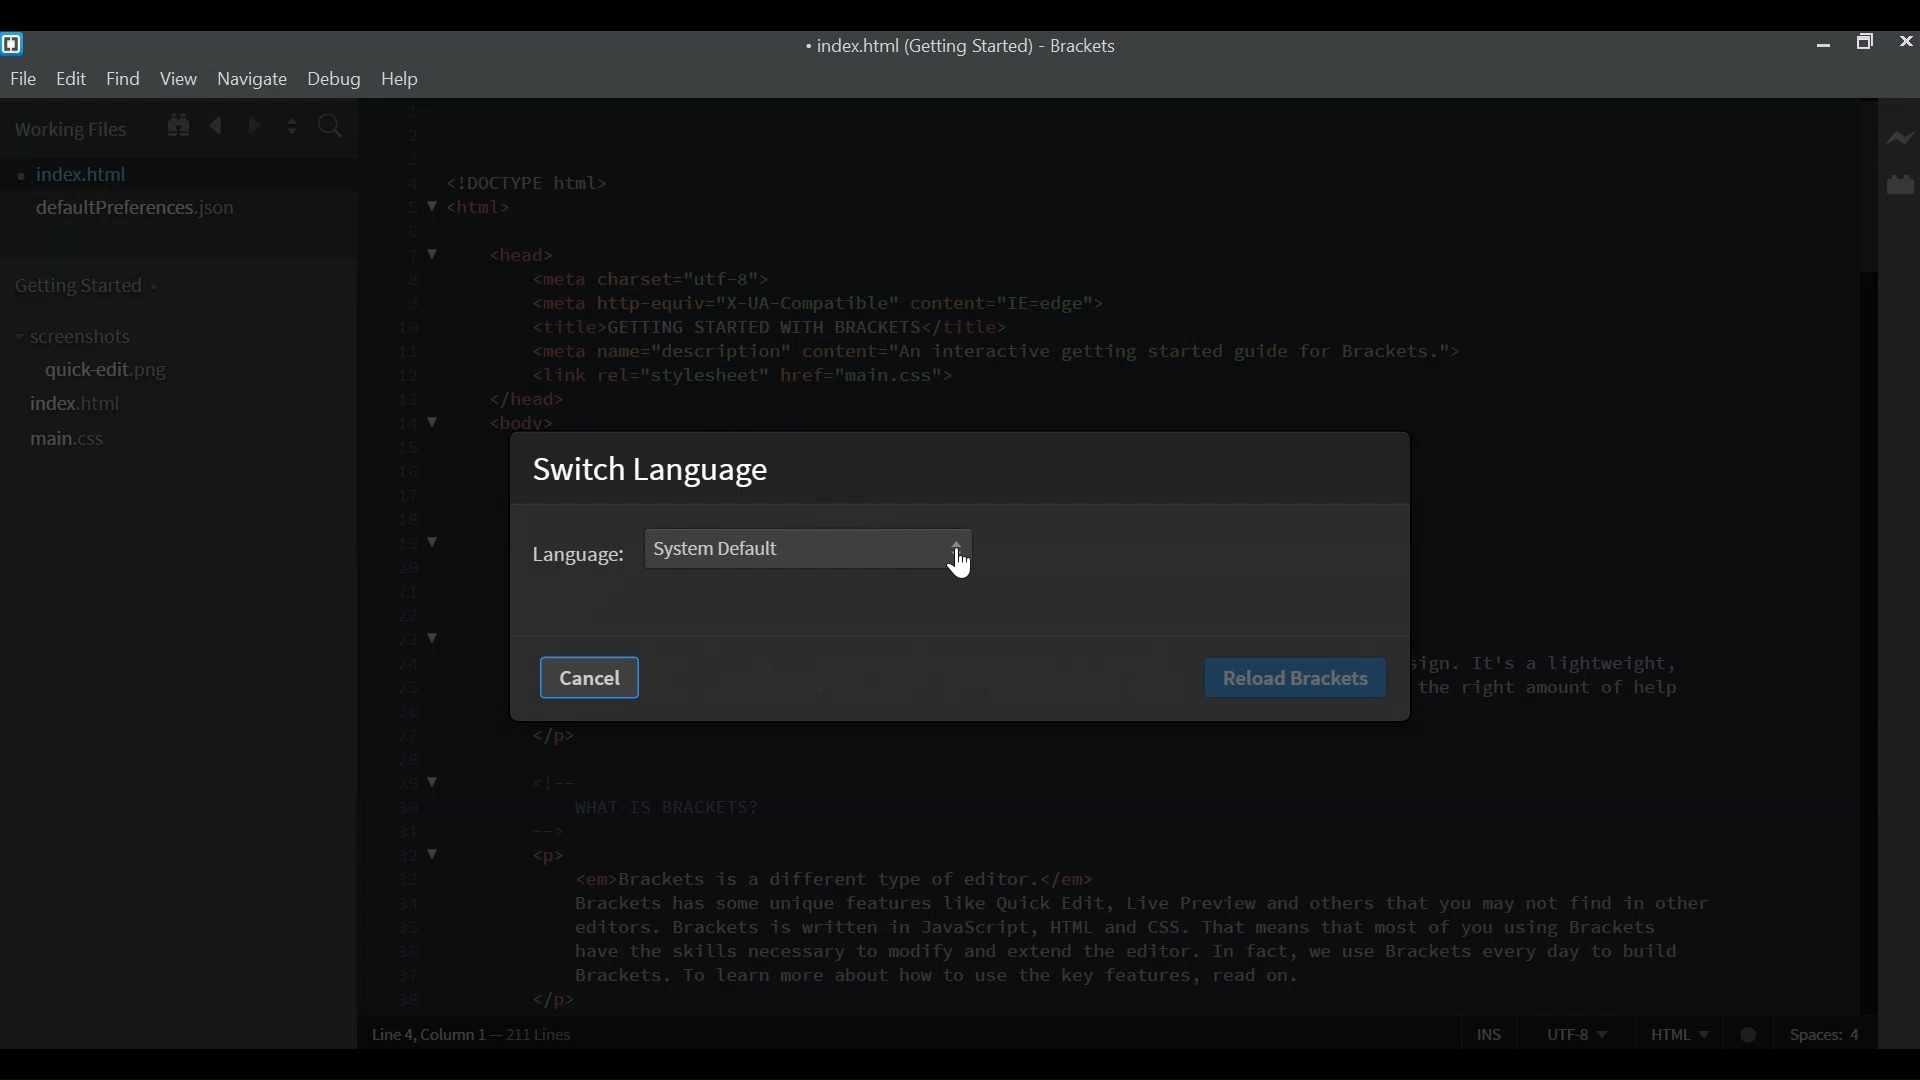  I want to click on Spaces: 4, so click(1828, 1033).